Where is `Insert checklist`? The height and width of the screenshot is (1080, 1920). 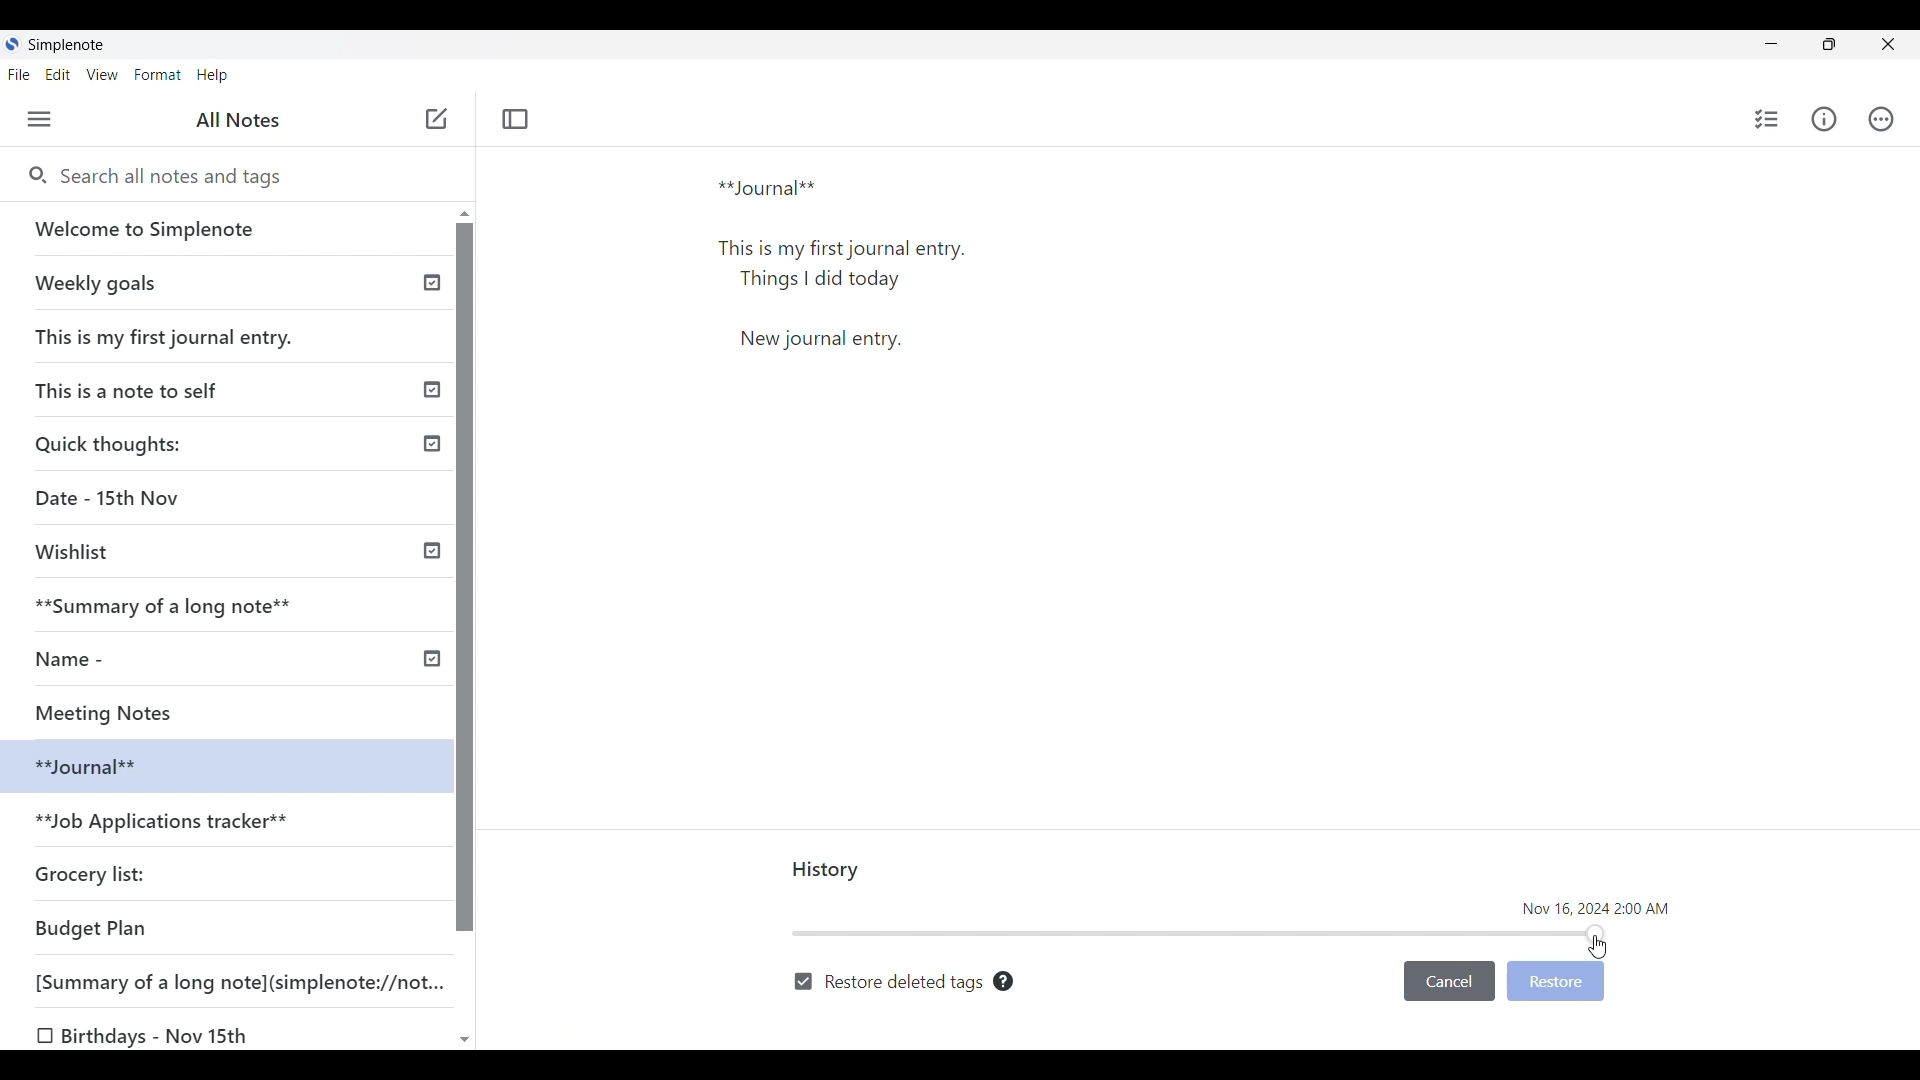
Insert checklist is located at coordinates (1768, 119).